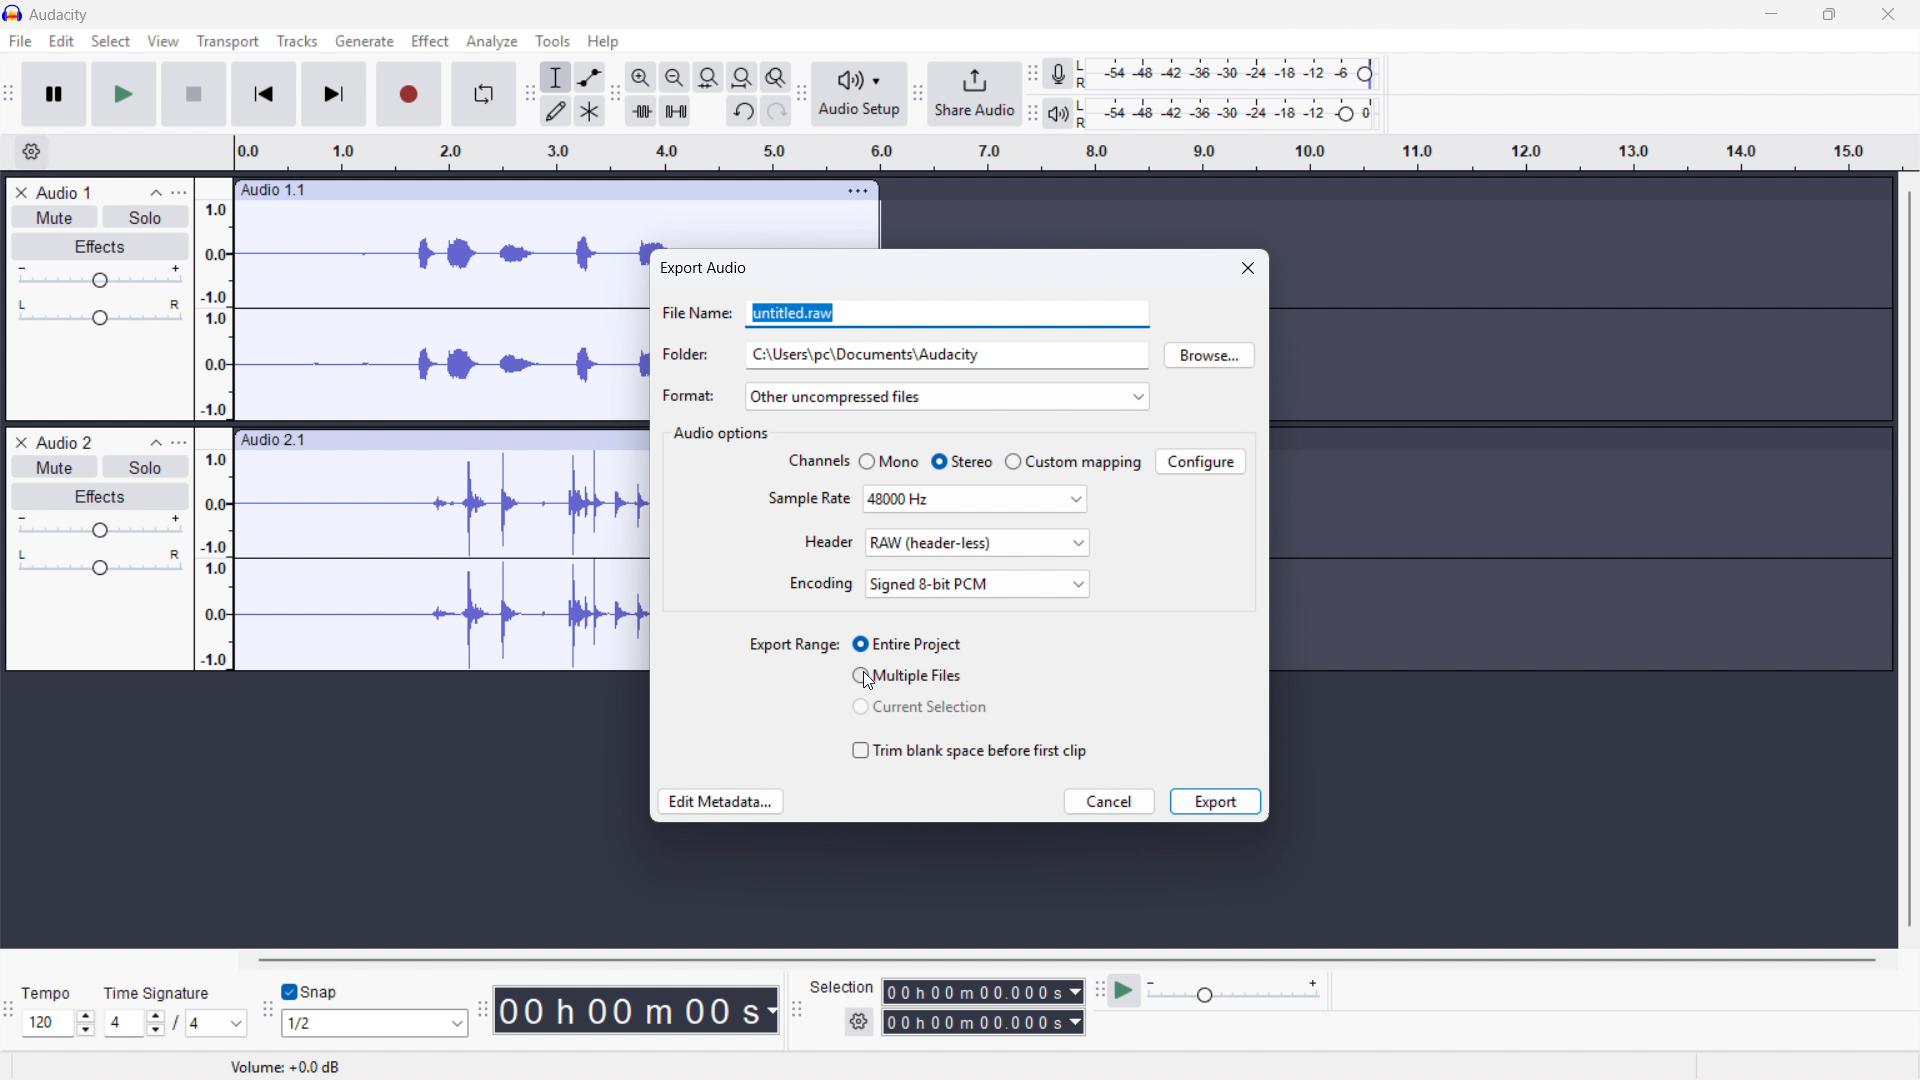 This screenshot has height=1080, width=1920. What do you see at coordinates (639, 1010) in the screenshot?
I see `Timestamp` at bounding box center [639, 1010].